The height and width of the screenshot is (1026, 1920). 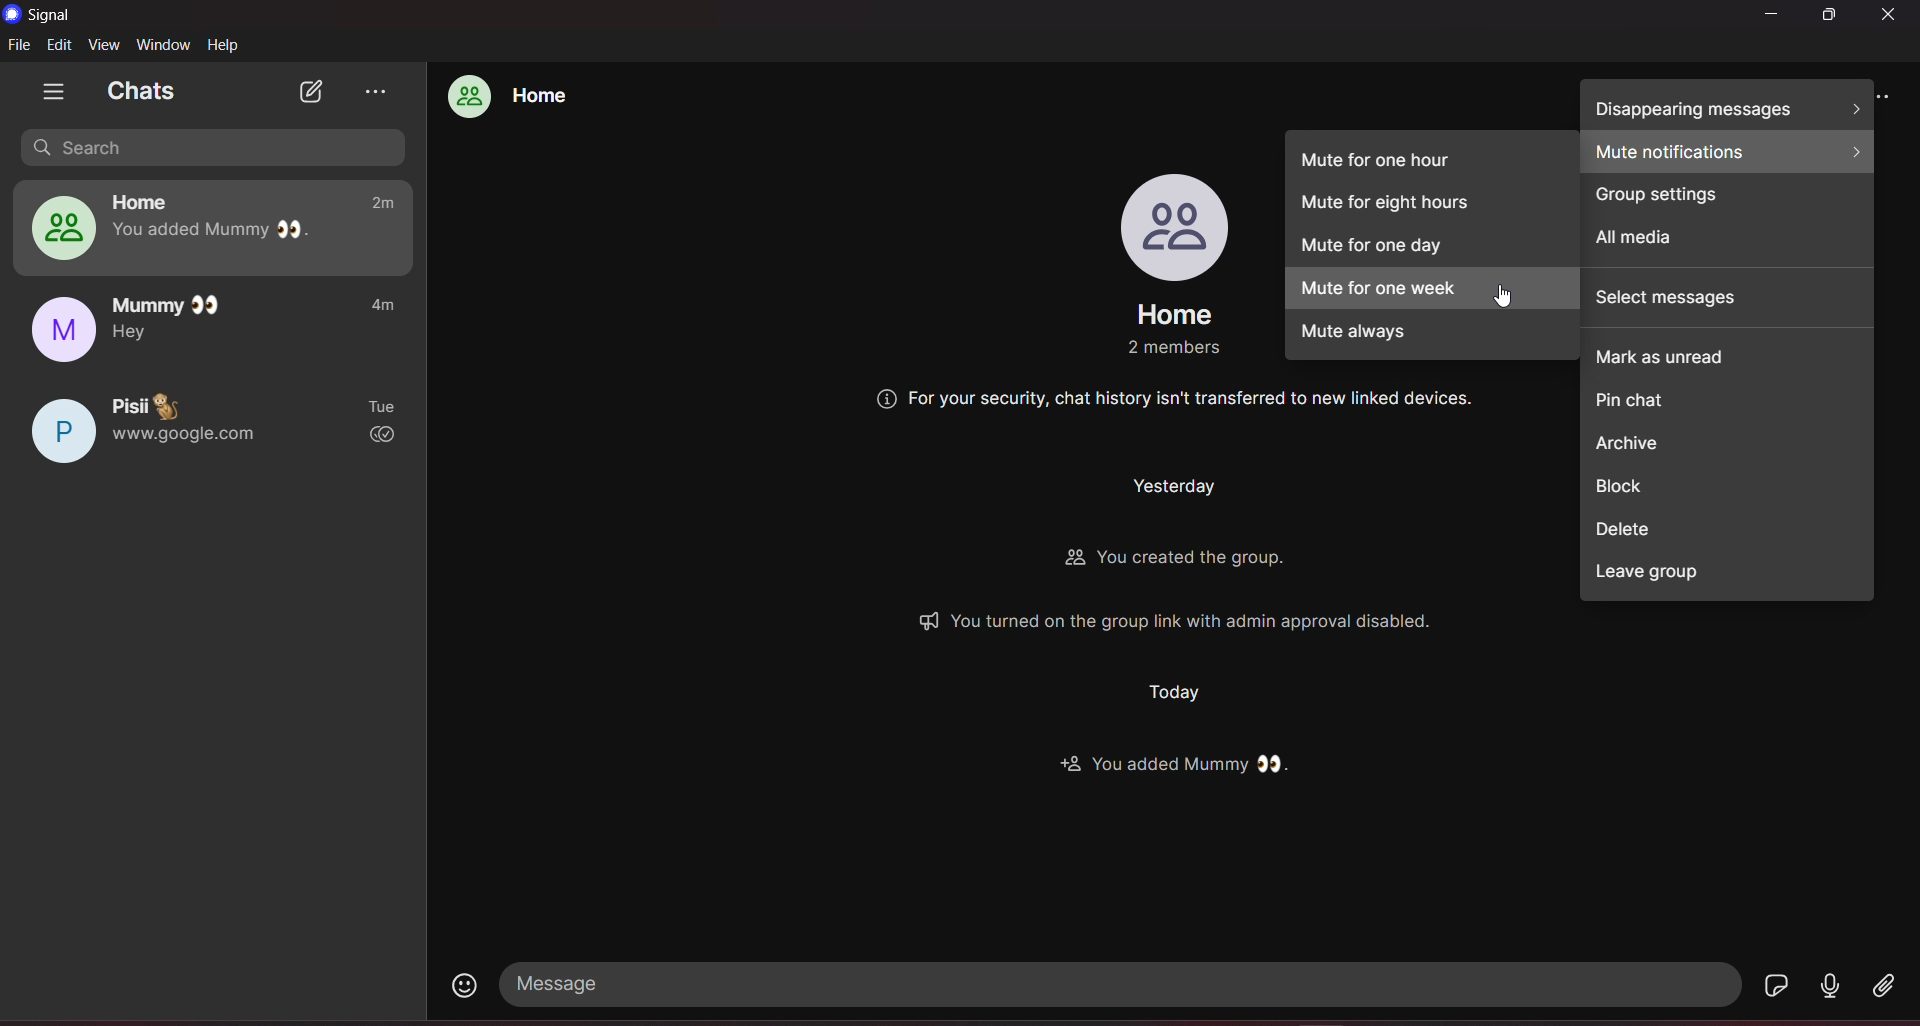 I want to click on group name, so click(x=1176, y=314).